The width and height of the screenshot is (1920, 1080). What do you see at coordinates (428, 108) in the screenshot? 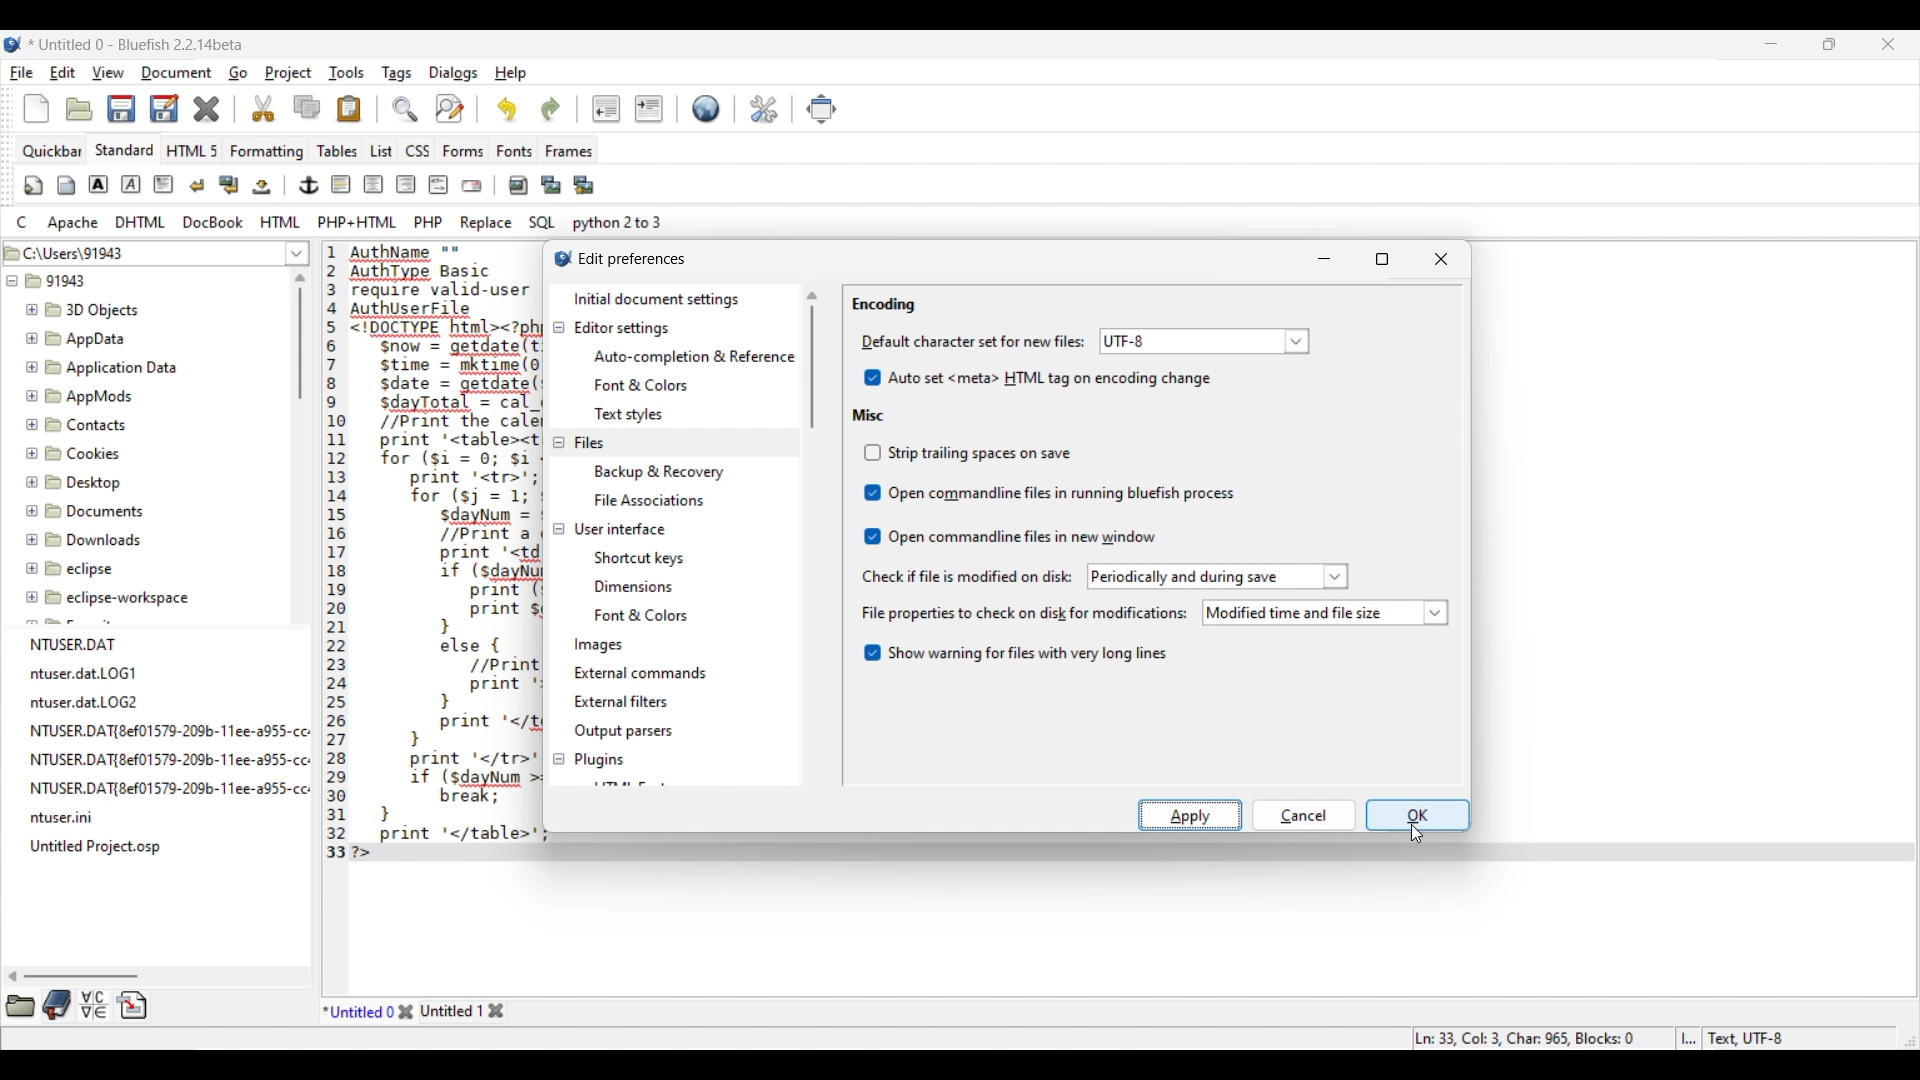
I see `Search and replace` at bounding box center [428, 108].